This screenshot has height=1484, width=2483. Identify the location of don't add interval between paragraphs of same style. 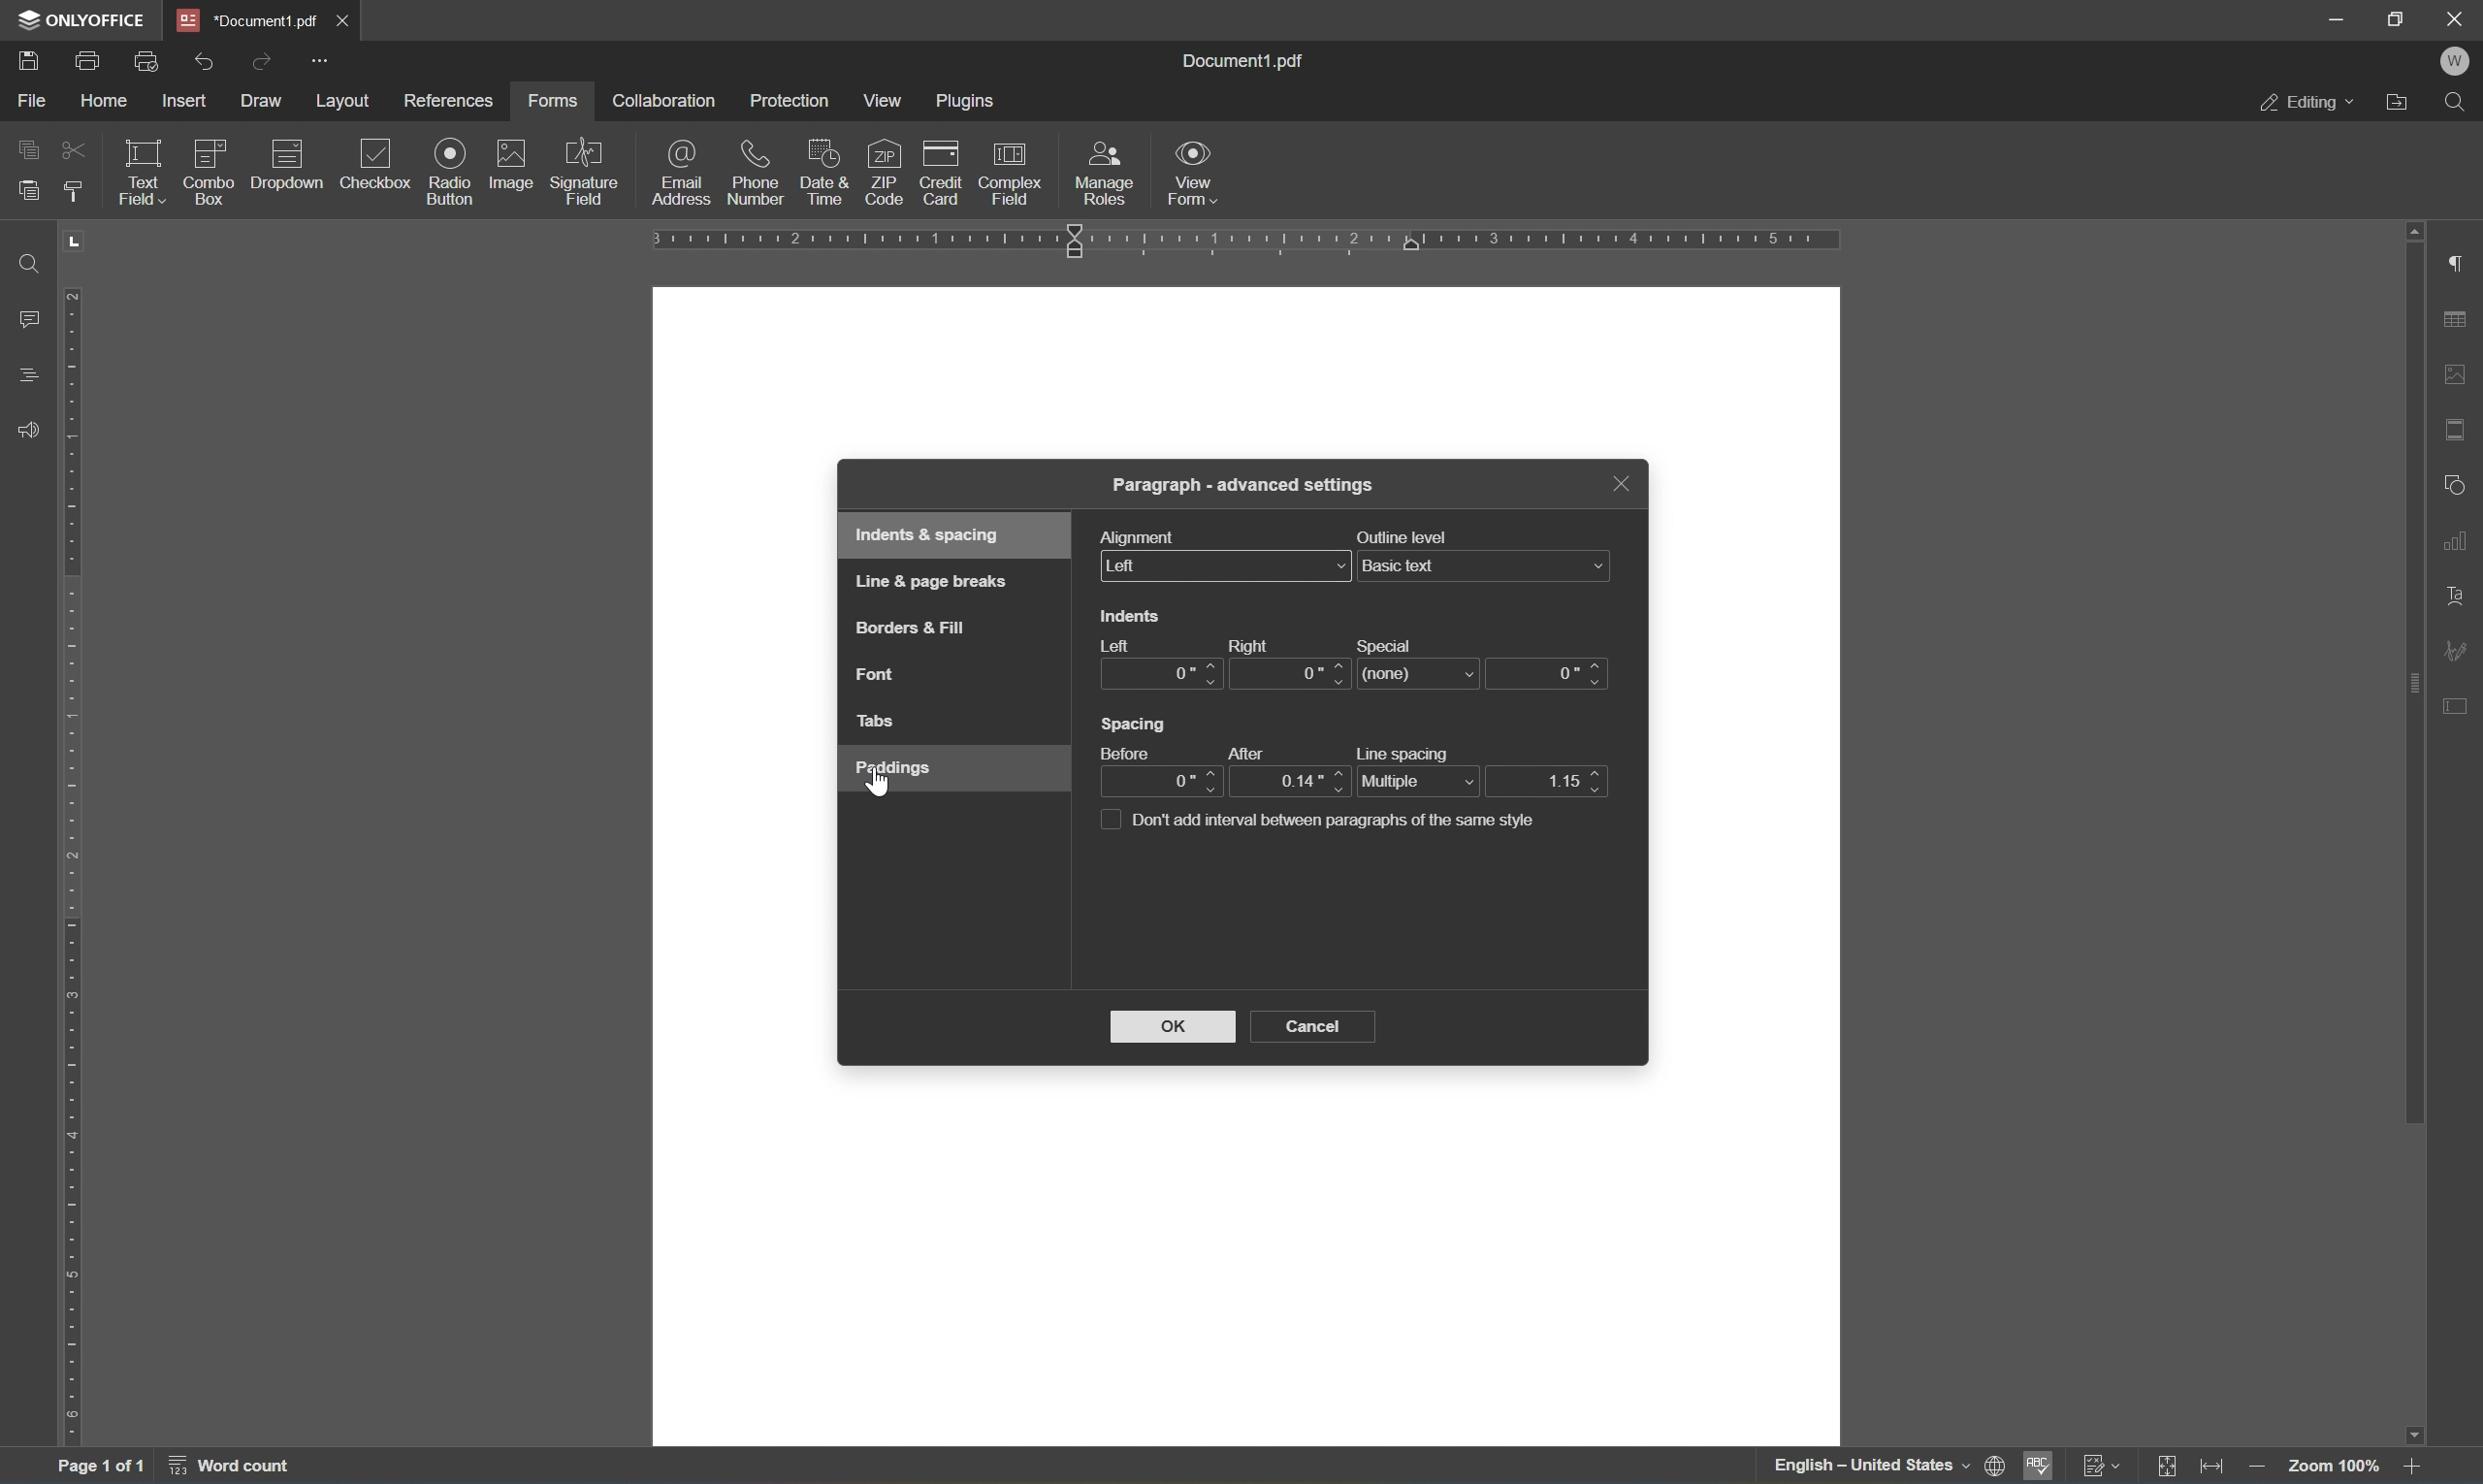
(1329, 820).